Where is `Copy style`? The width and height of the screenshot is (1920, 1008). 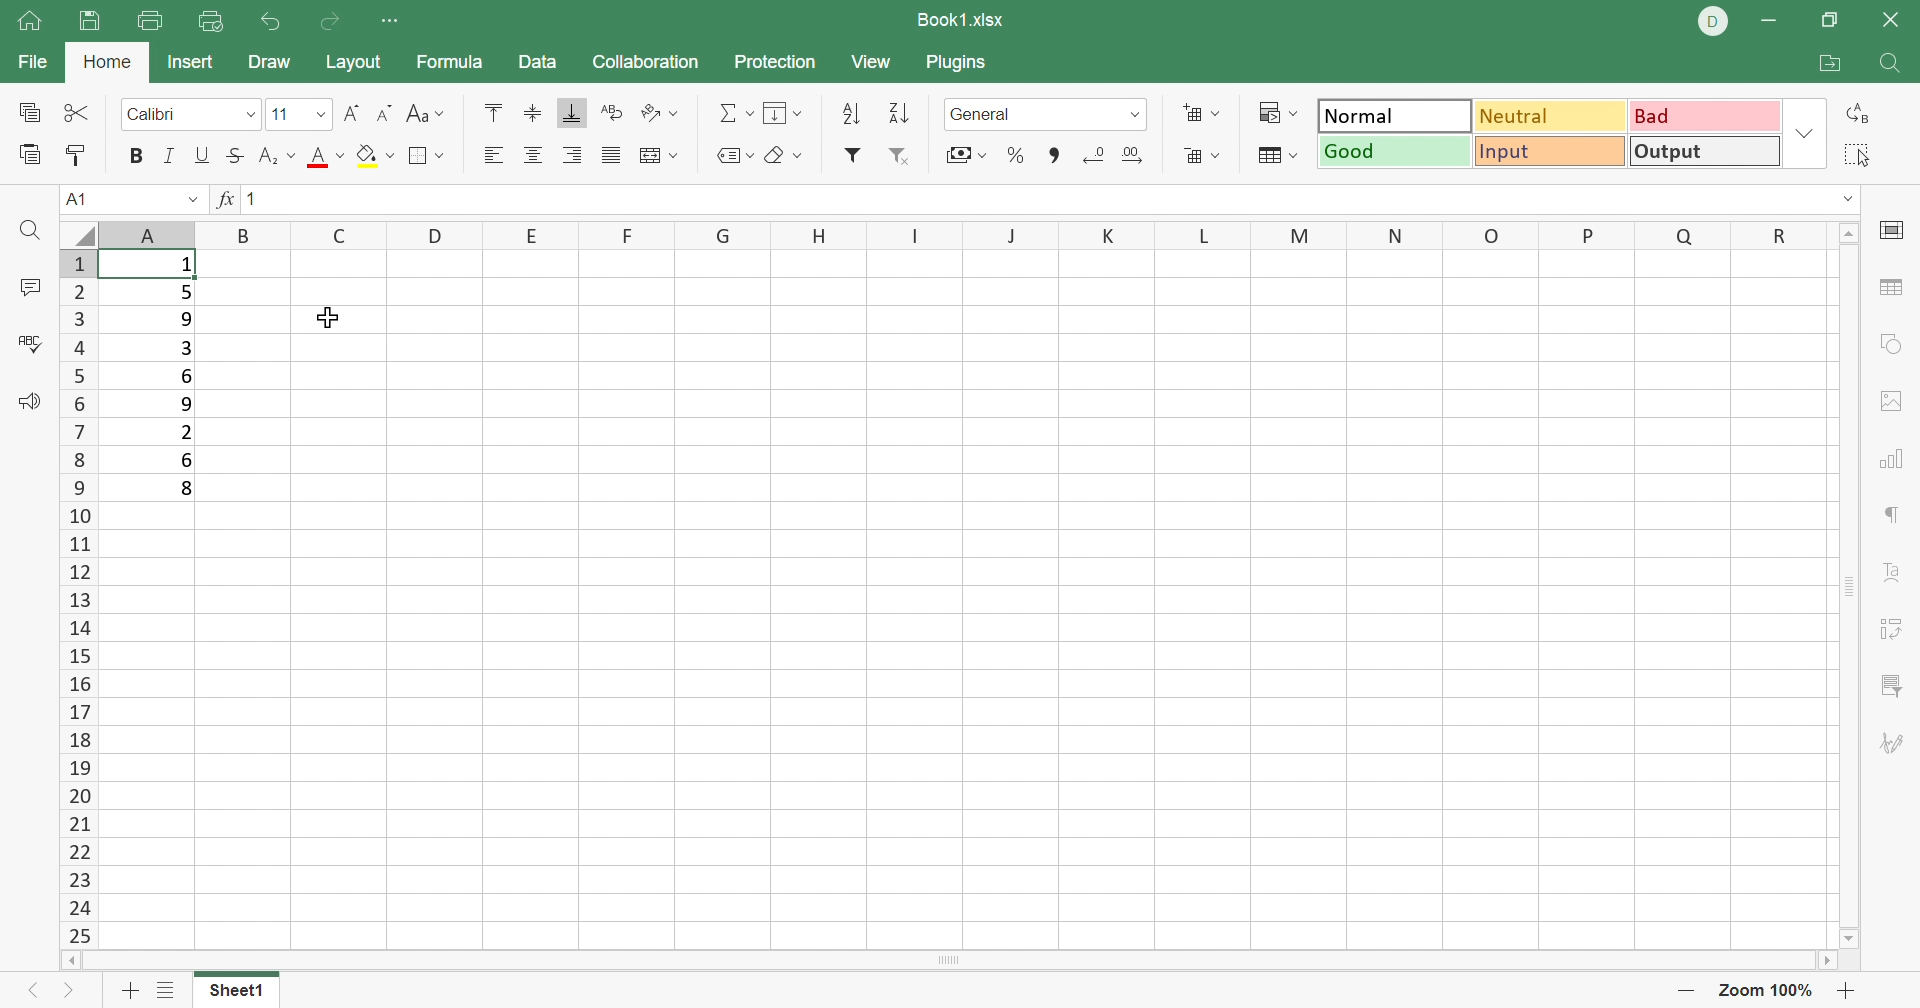 Copy style is located at coordinates (77, 153).